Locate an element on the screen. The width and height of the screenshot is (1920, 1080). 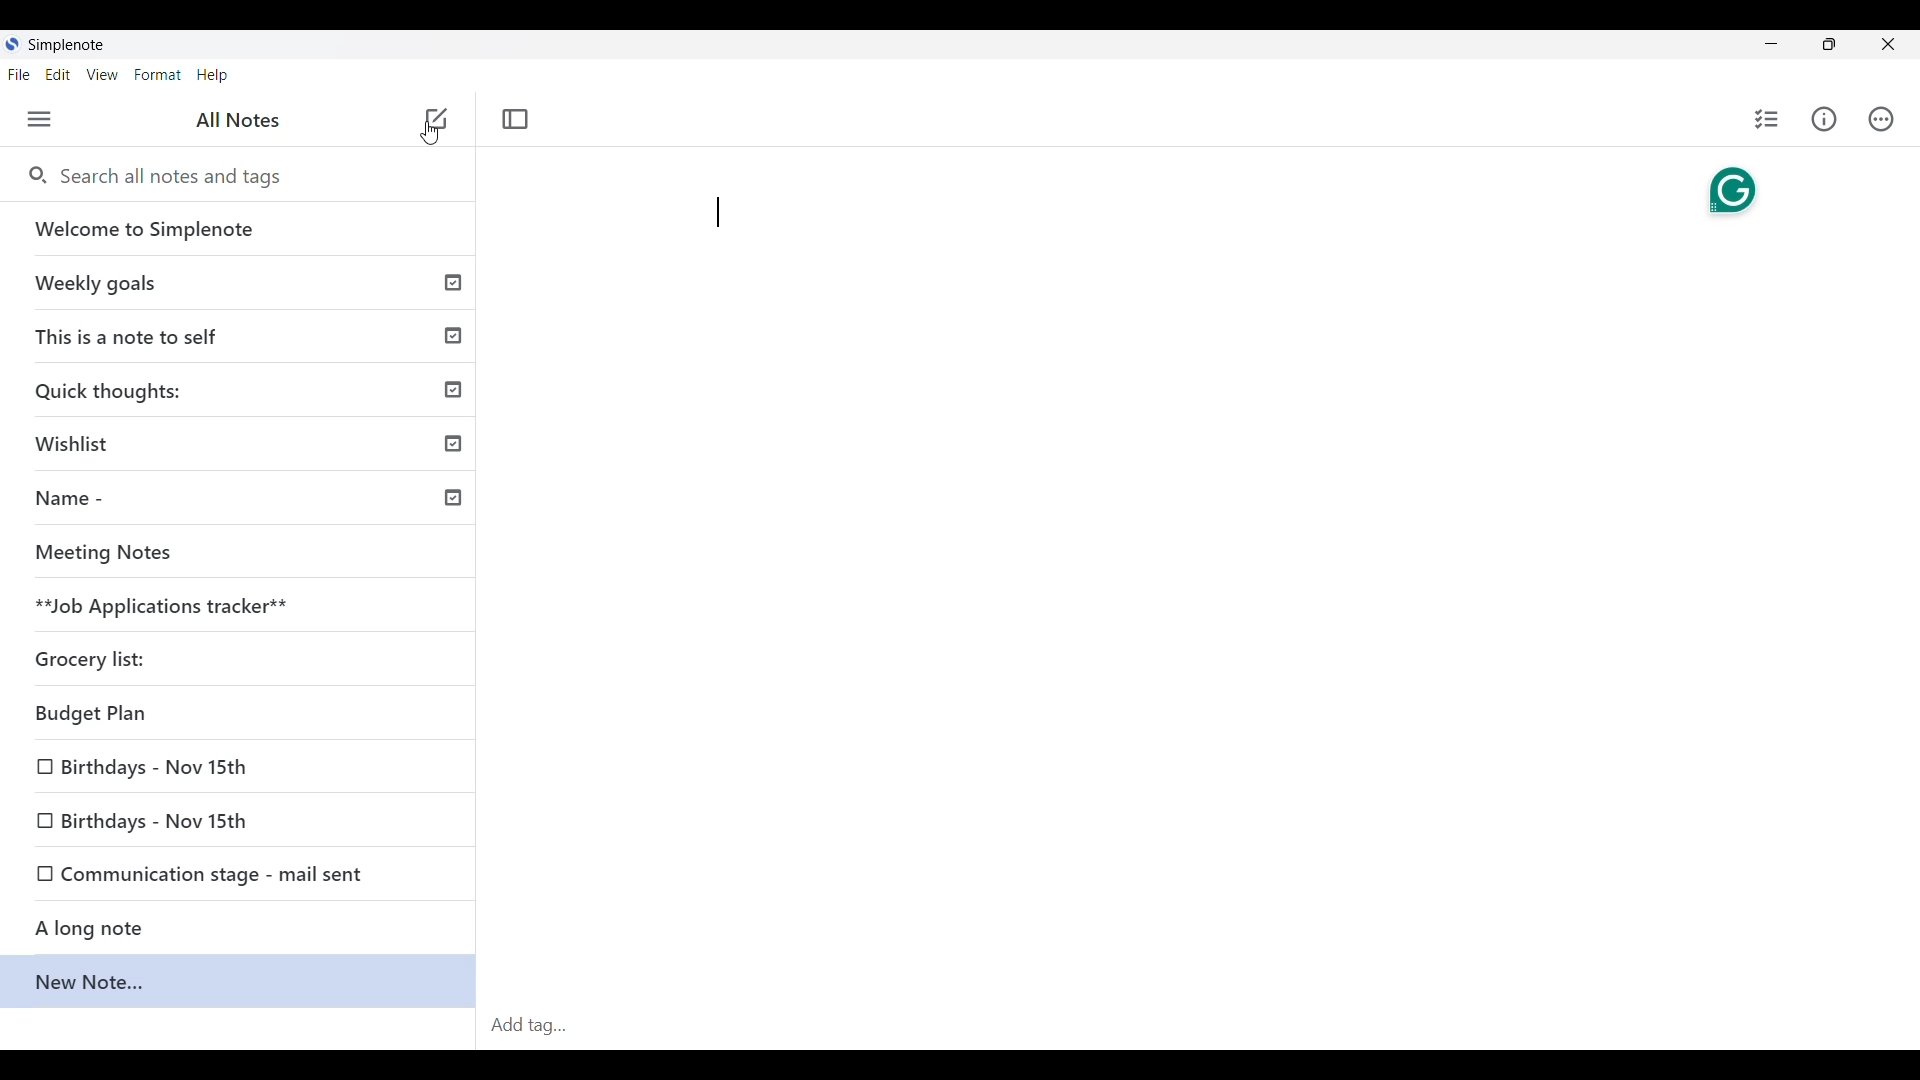
Weekly goals is located at coordinates (239, 282).